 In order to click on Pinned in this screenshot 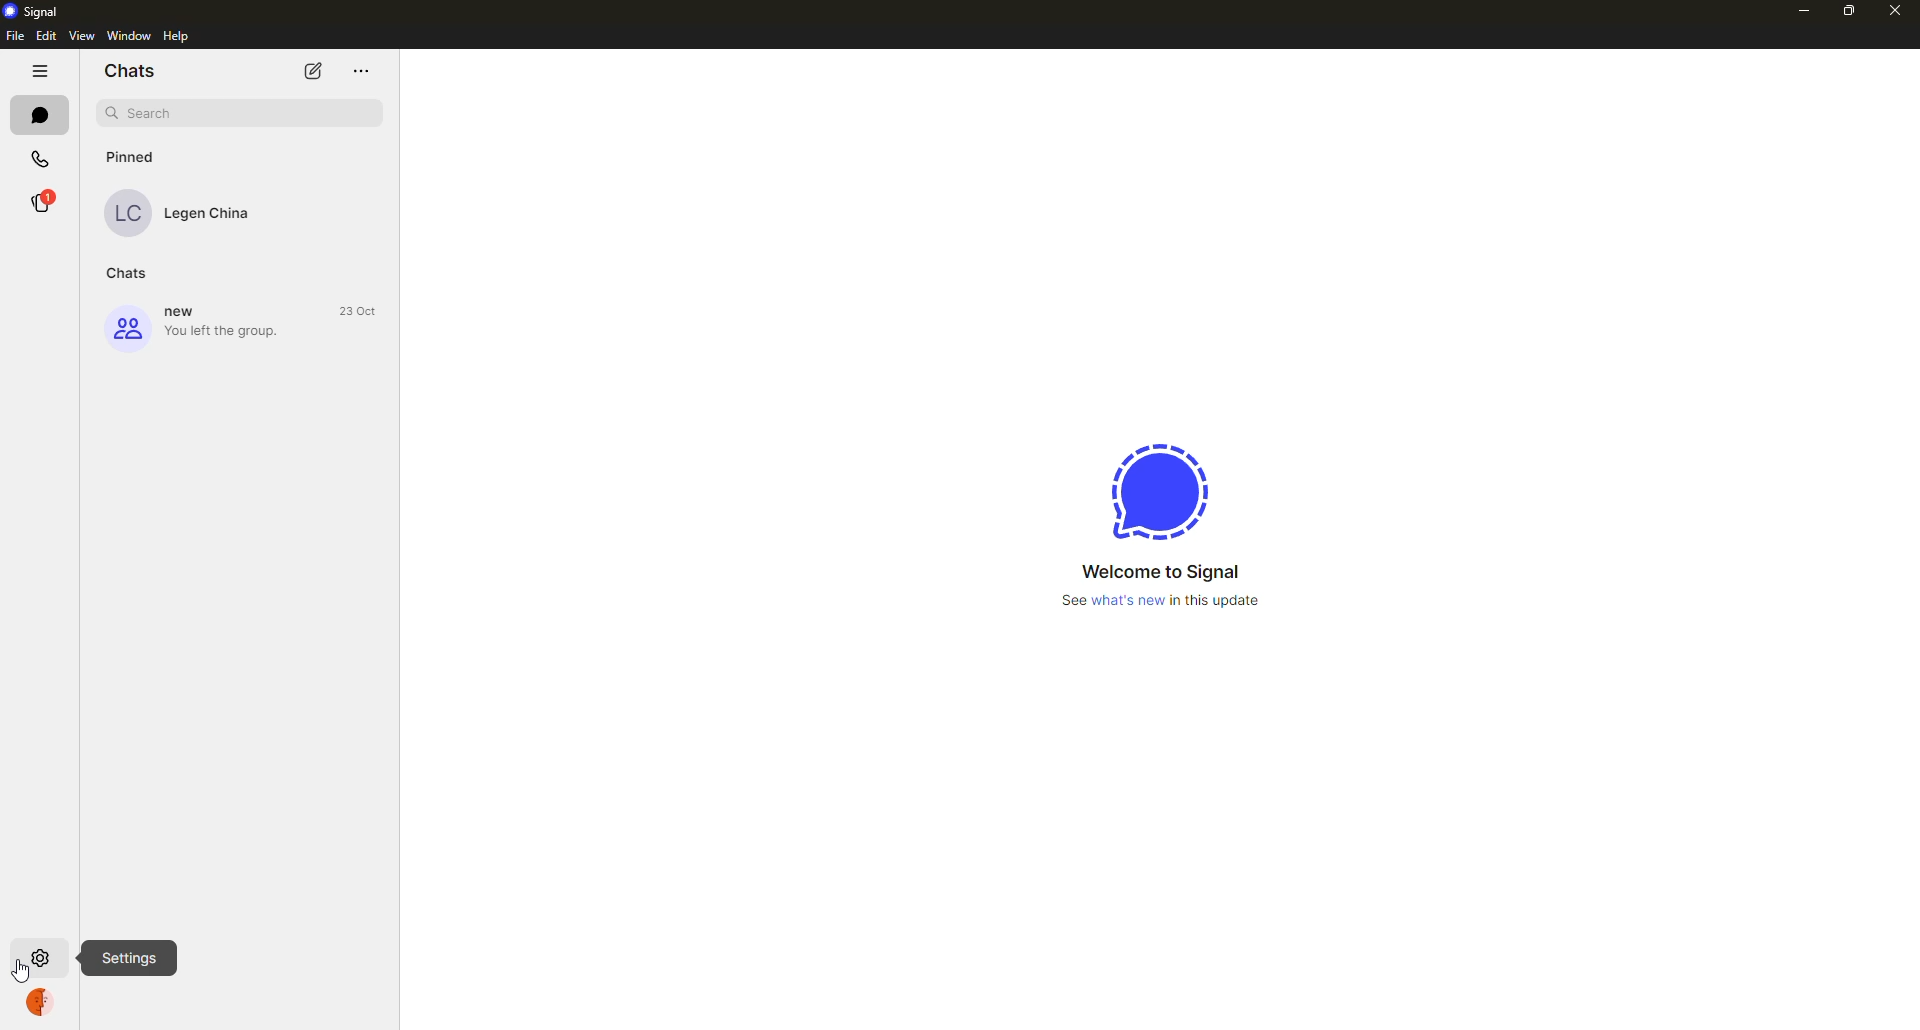, I will do `click(133, 157)`.